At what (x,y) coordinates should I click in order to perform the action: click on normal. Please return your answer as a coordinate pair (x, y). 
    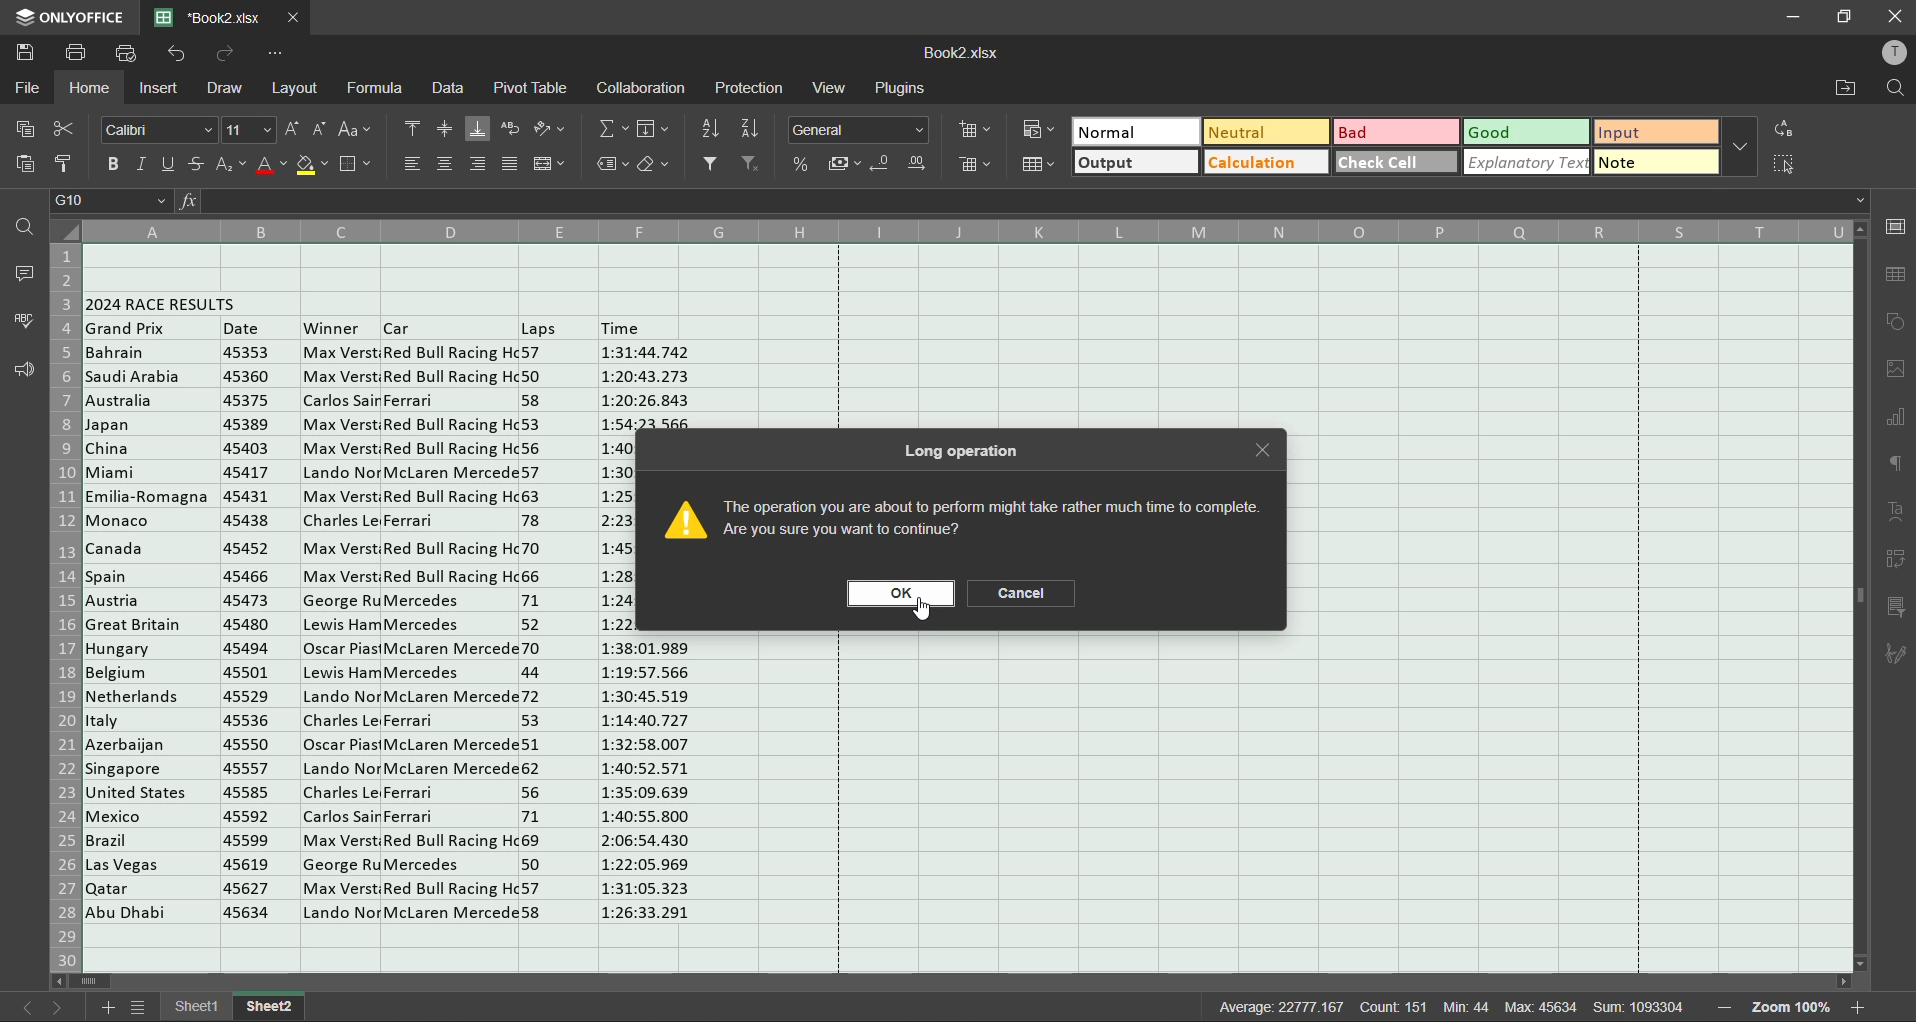
    Looking at the image, I should click on (1137, 133).